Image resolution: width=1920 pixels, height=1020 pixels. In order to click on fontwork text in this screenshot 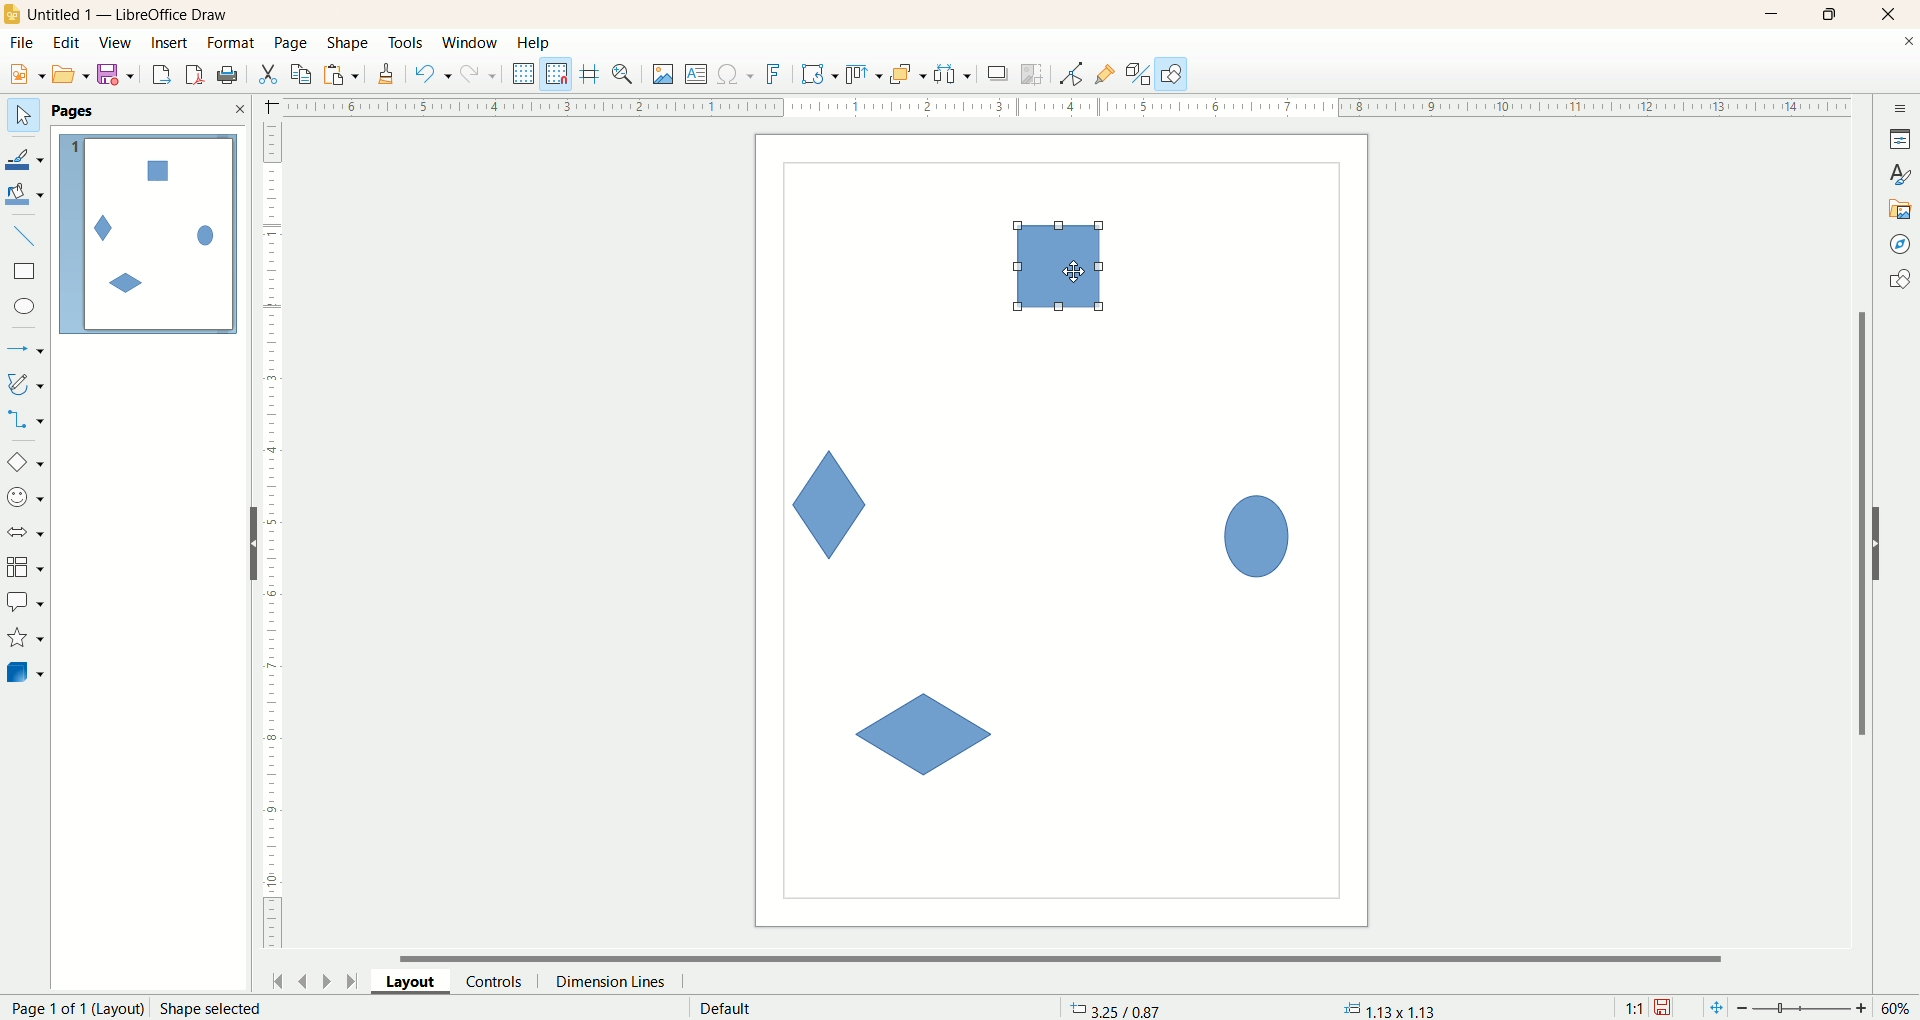, I will do `click(777, 75)`.